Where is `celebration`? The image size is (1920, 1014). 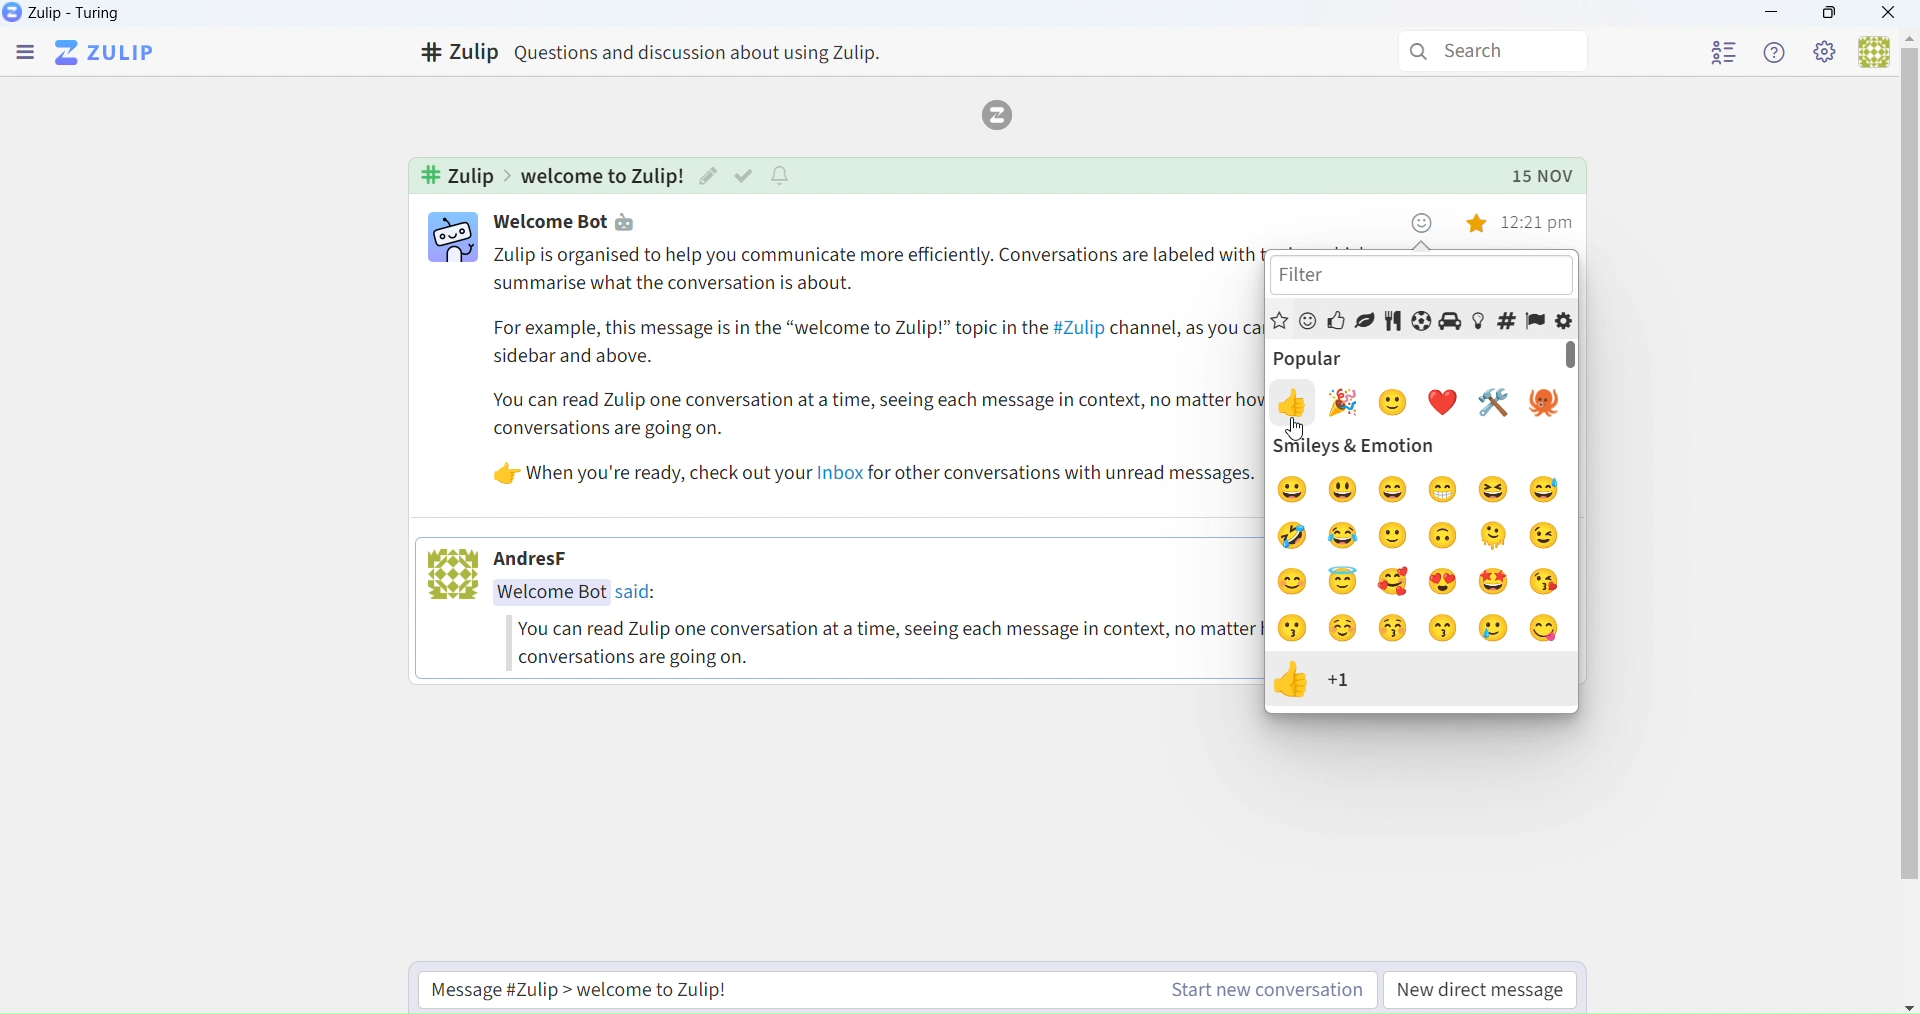 celebration is located at coordinates (1348, 398).